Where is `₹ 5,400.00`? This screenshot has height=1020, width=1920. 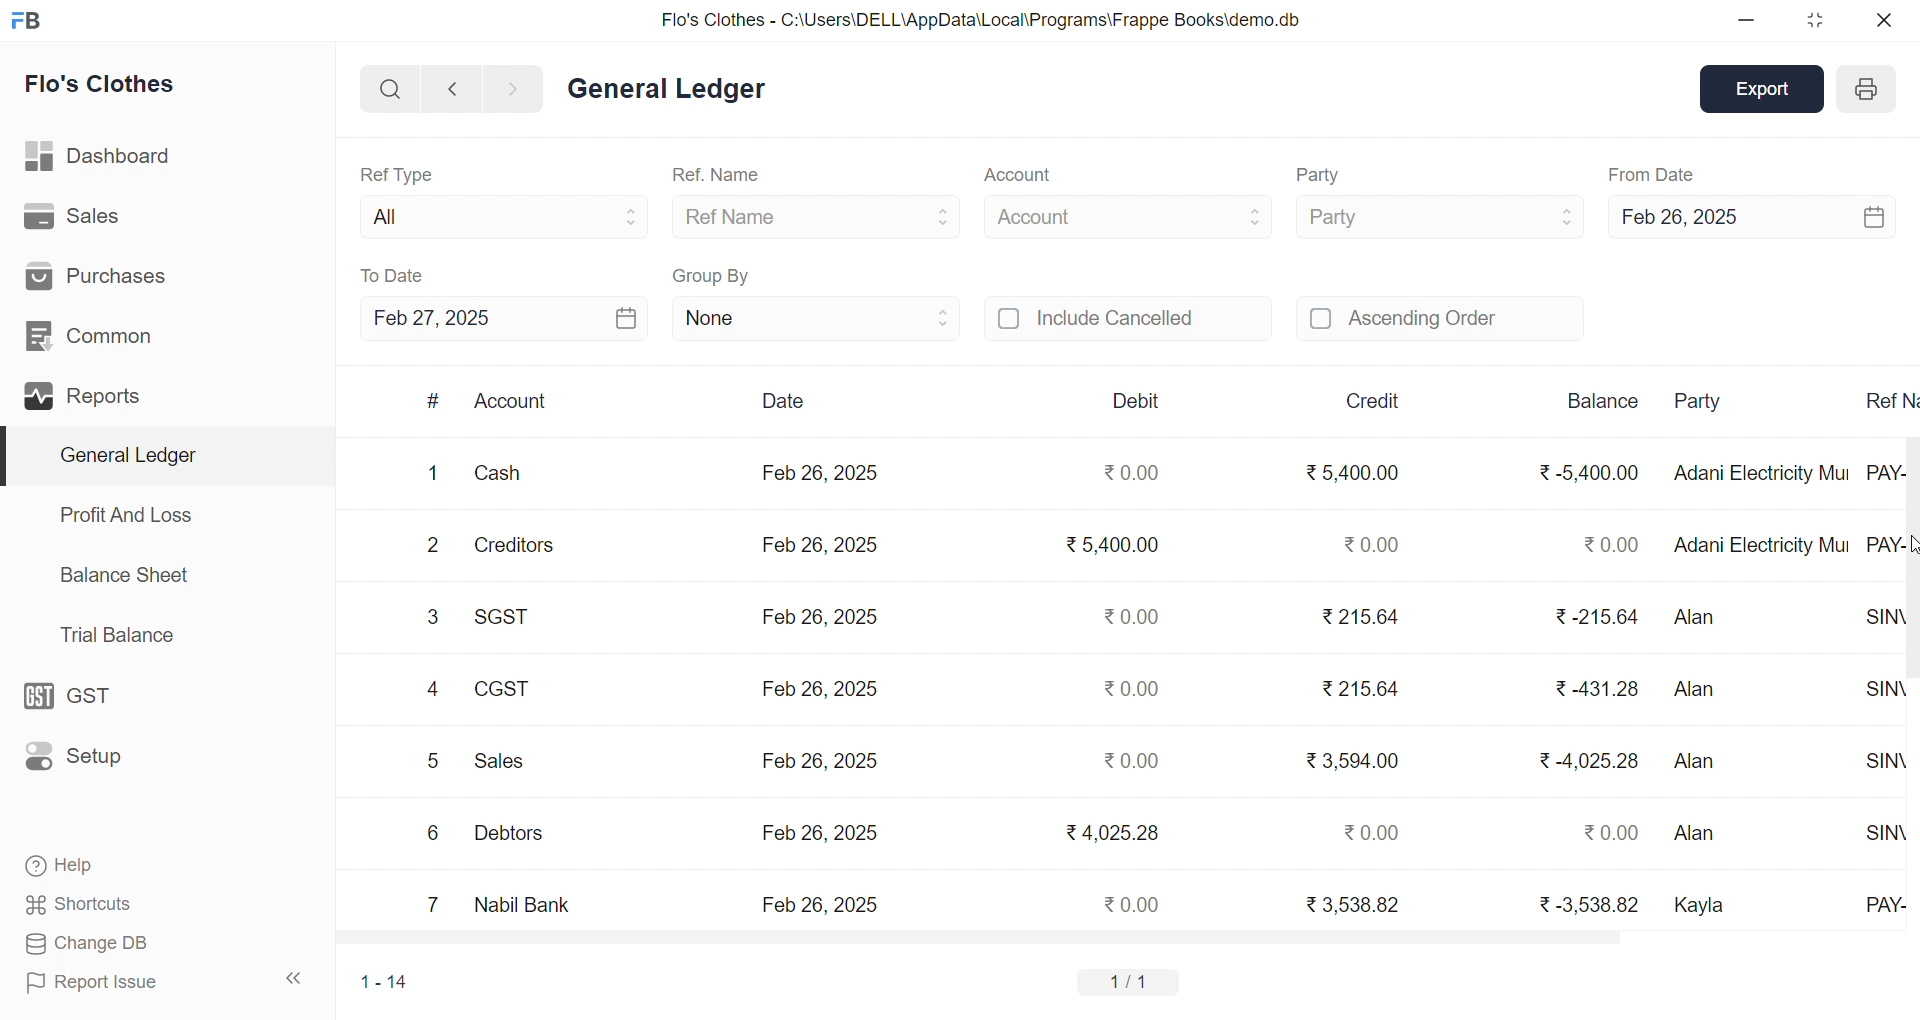
₹ 5,400.00 is located at coordinates (1355, 468).